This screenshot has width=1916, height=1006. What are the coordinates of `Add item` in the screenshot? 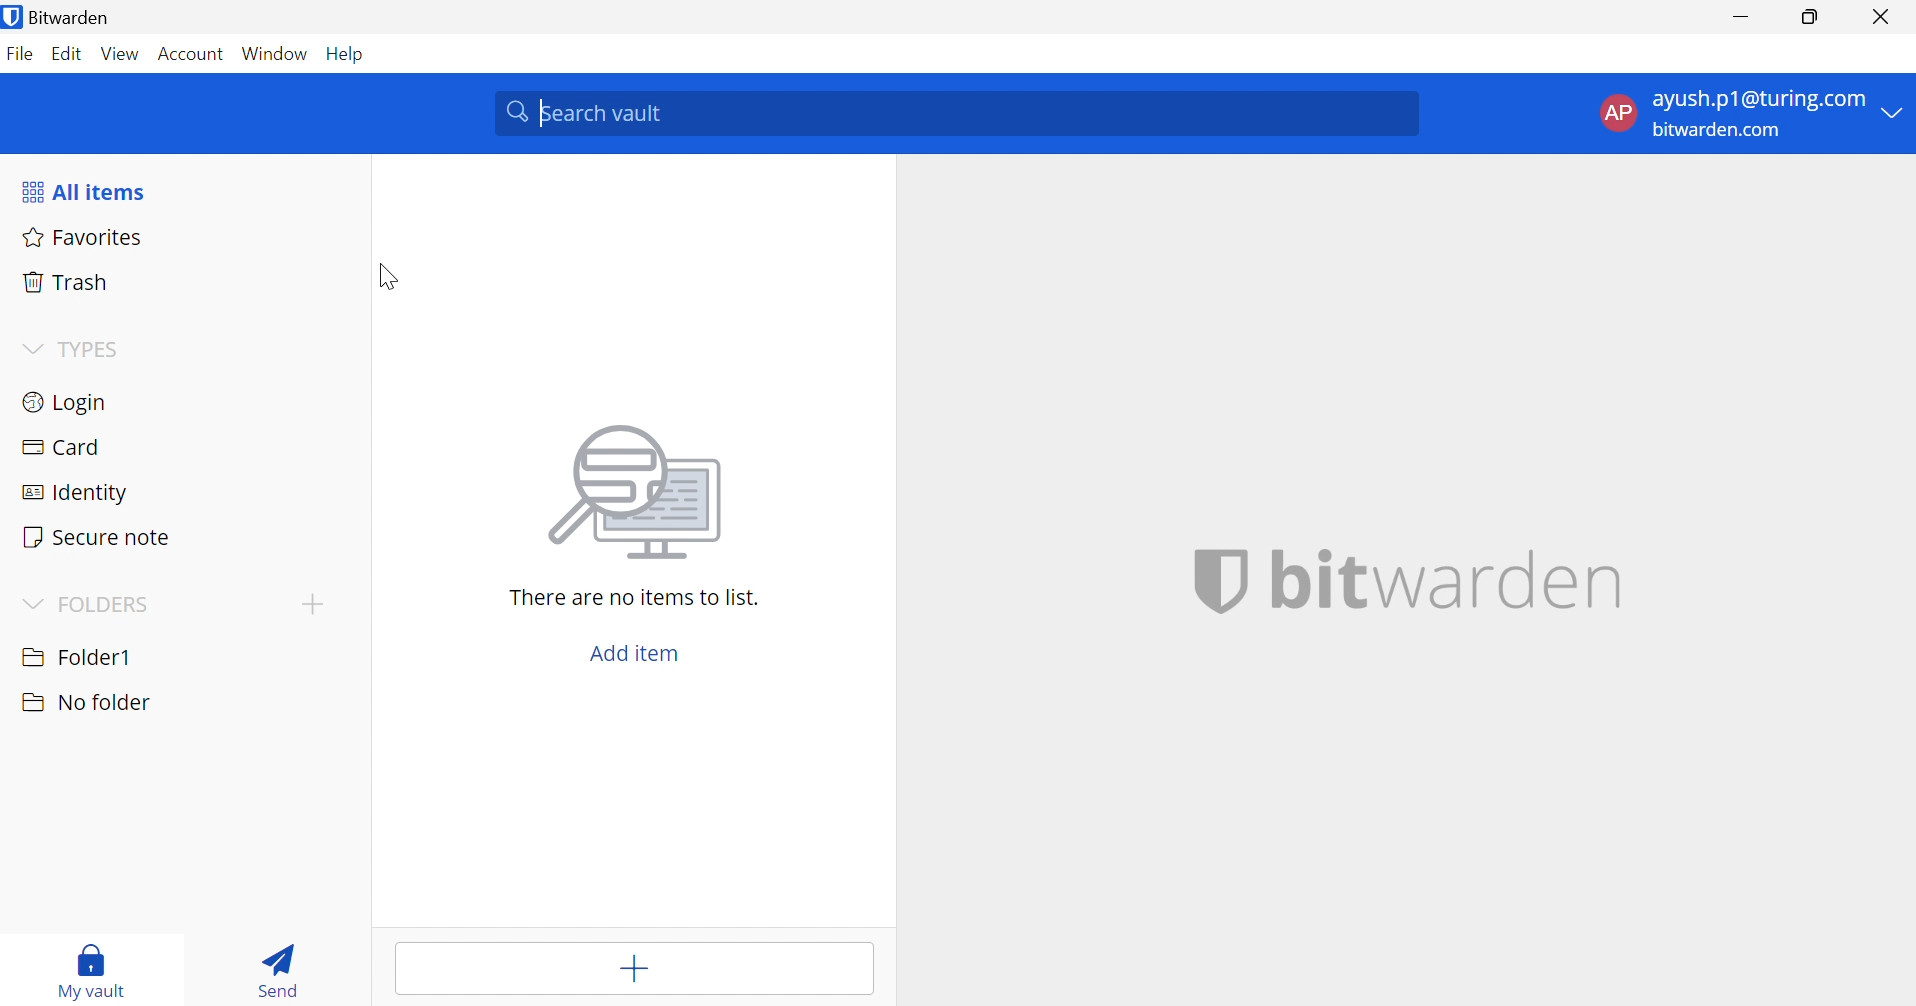 It's located at (634, 654).